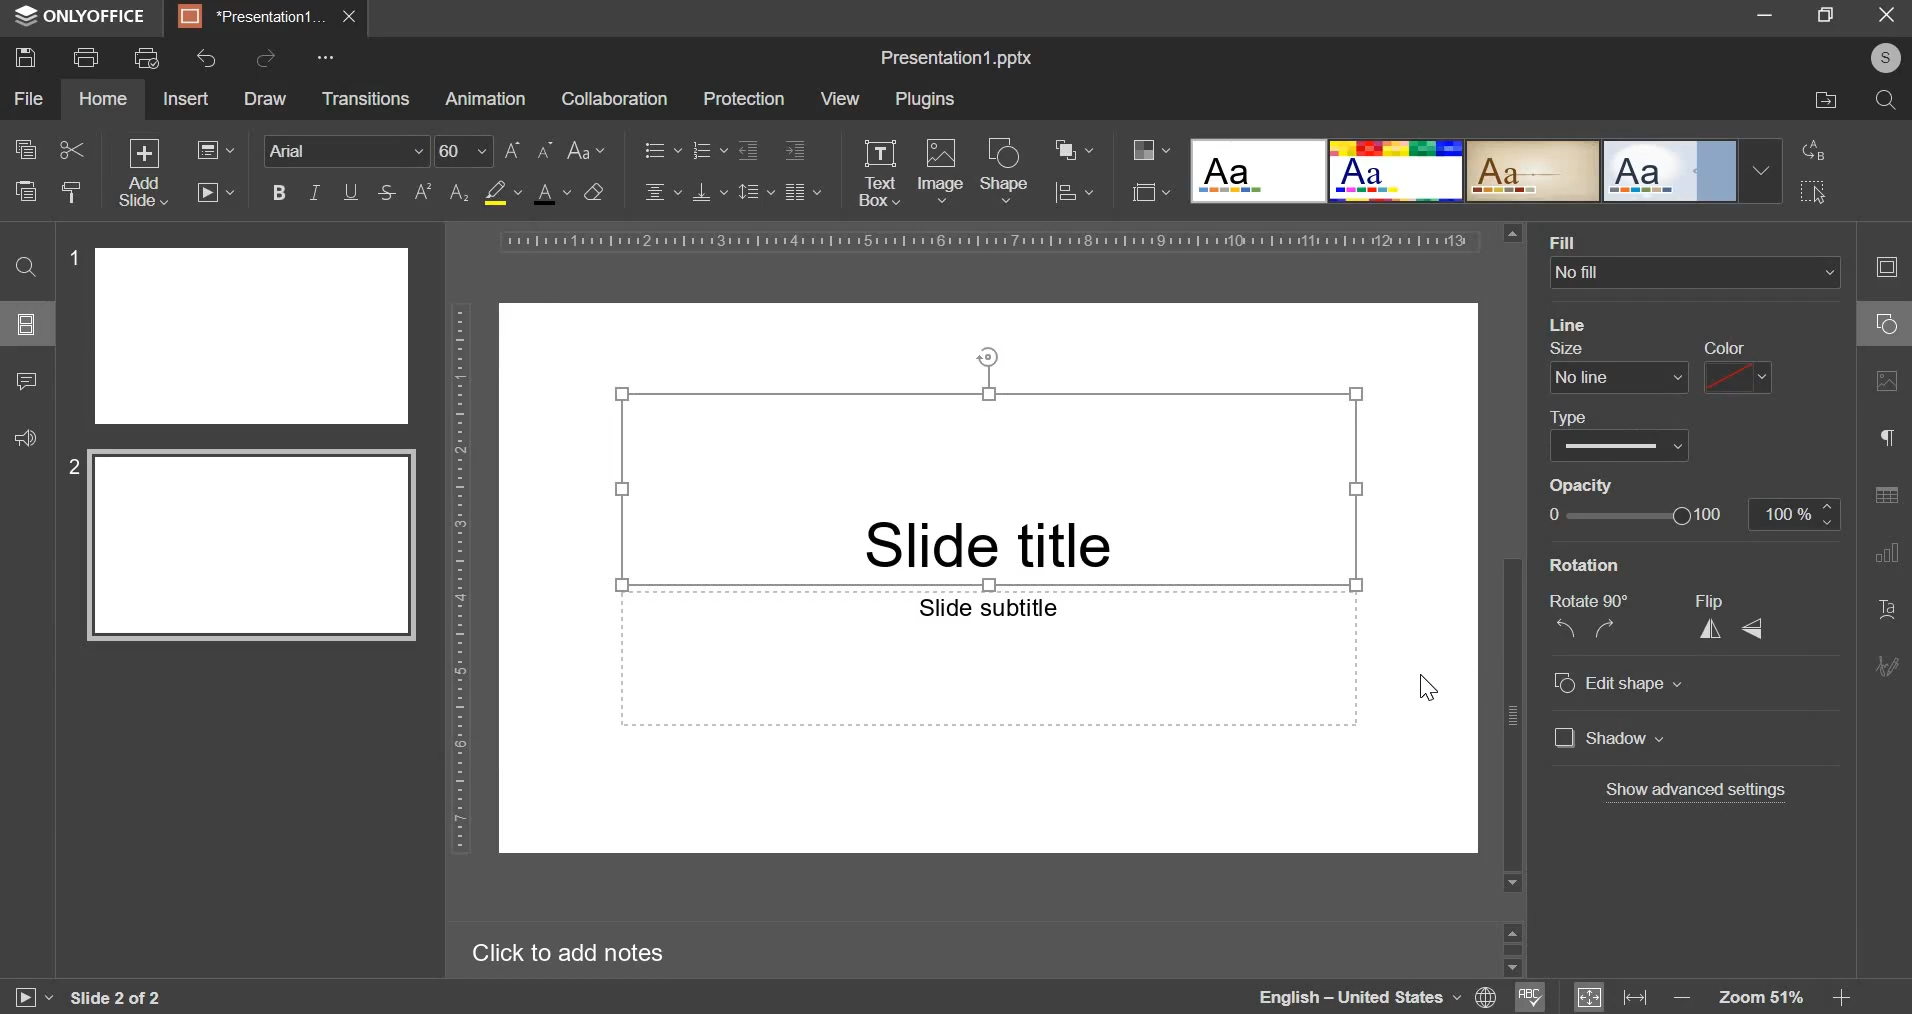 The image size is (1912, 1014). I want to click on rotate 90, so click(1591, 601).